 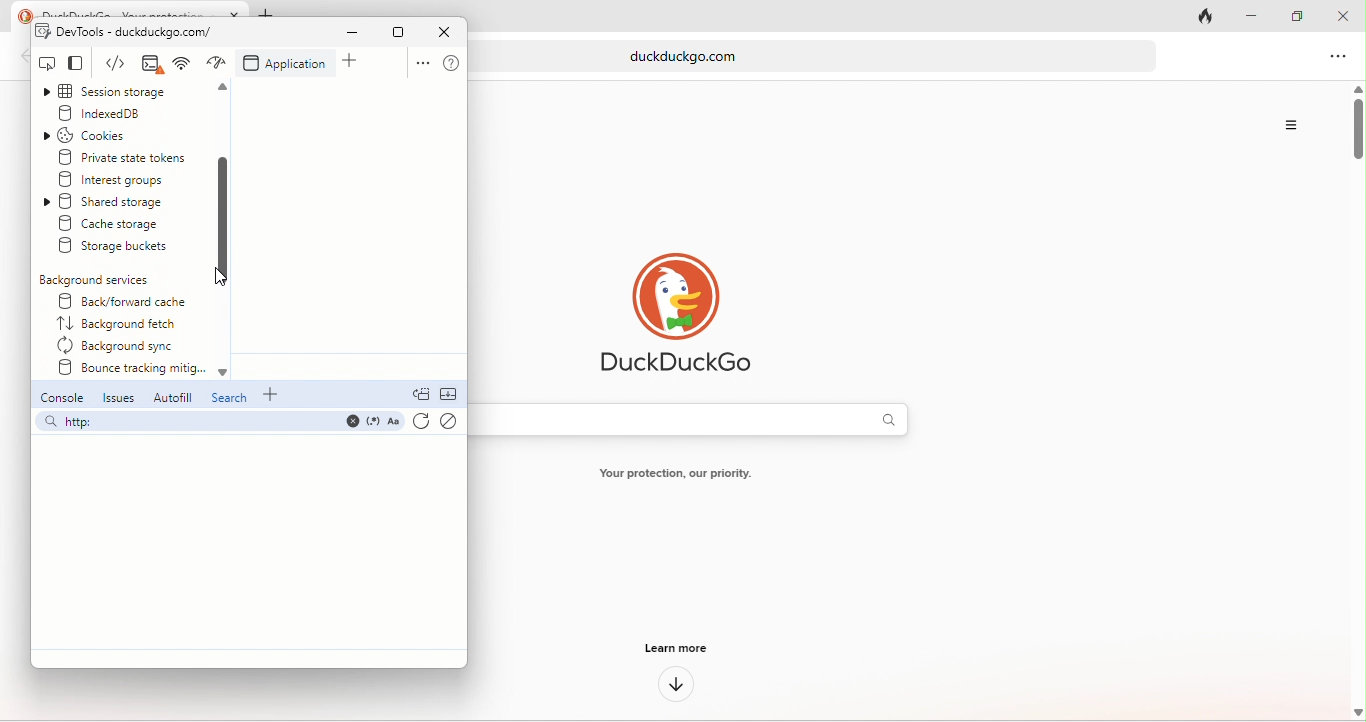 I want to click on maximize, so click(x=397, y=32).